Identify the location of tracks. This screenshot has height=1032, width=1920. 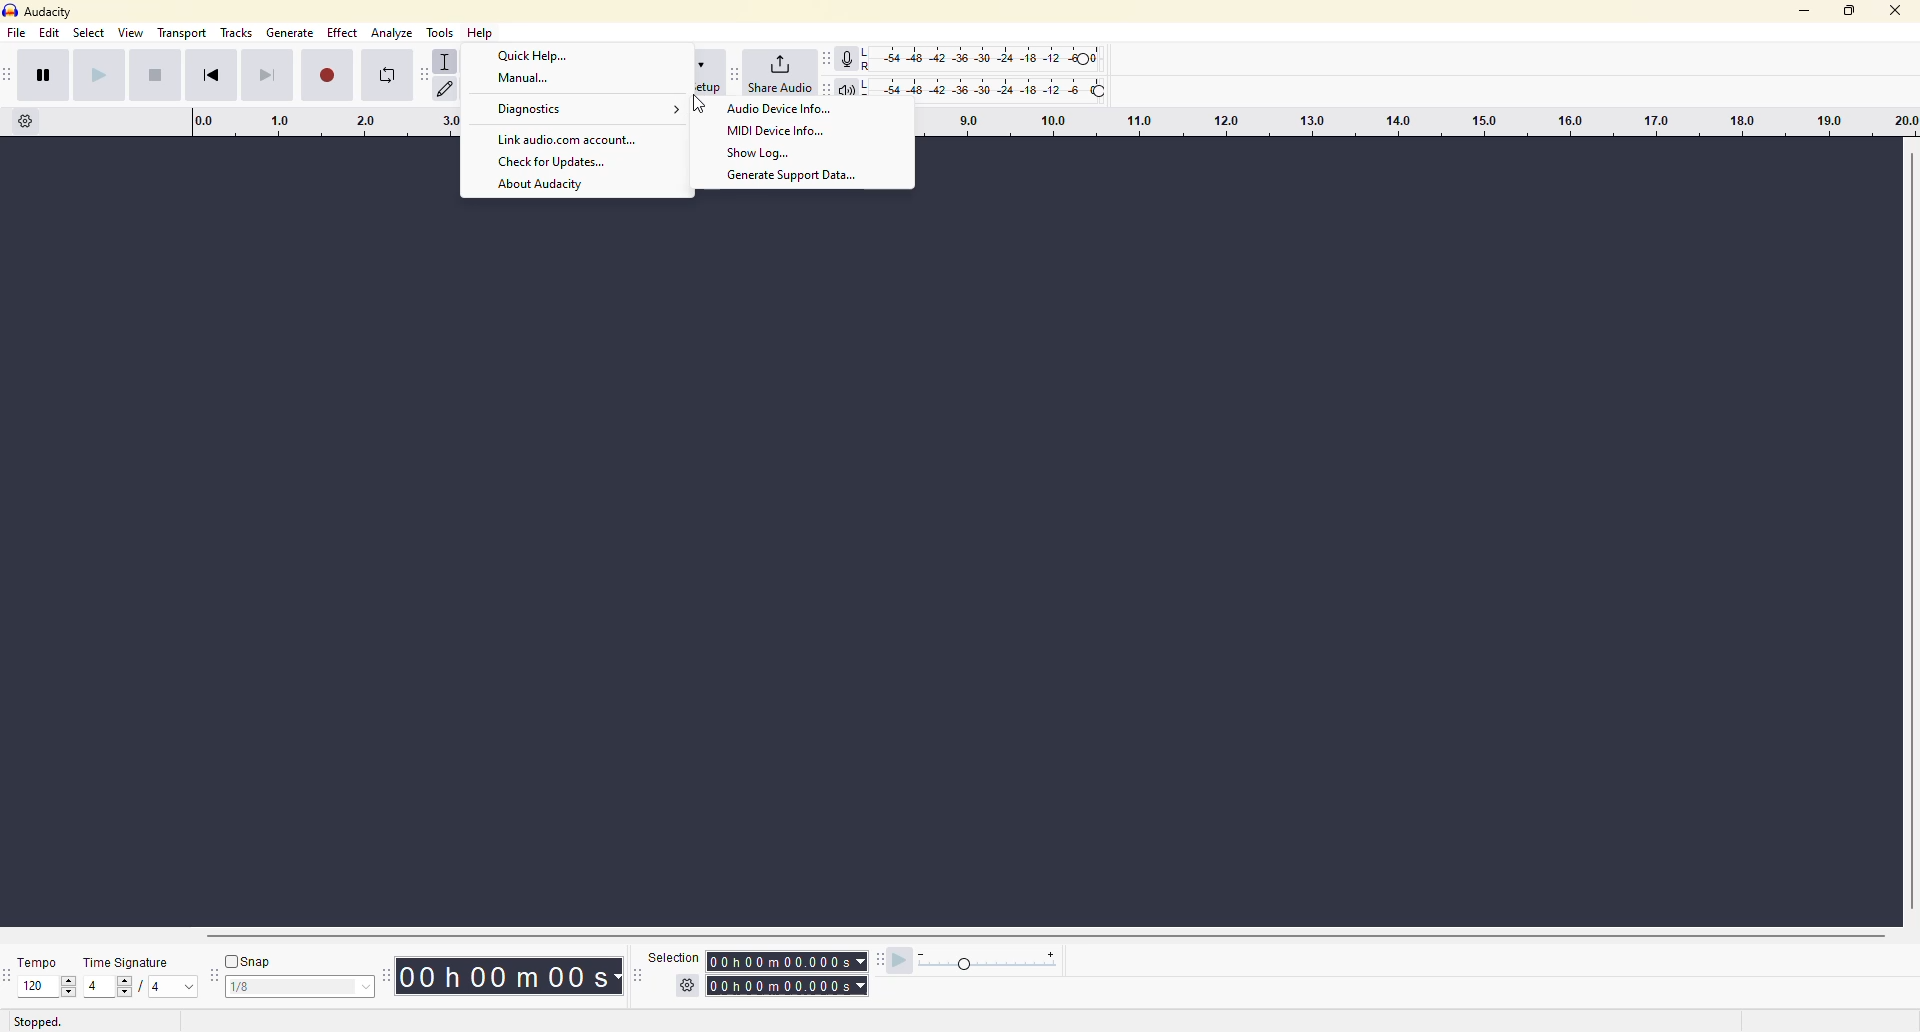
(238, 35).